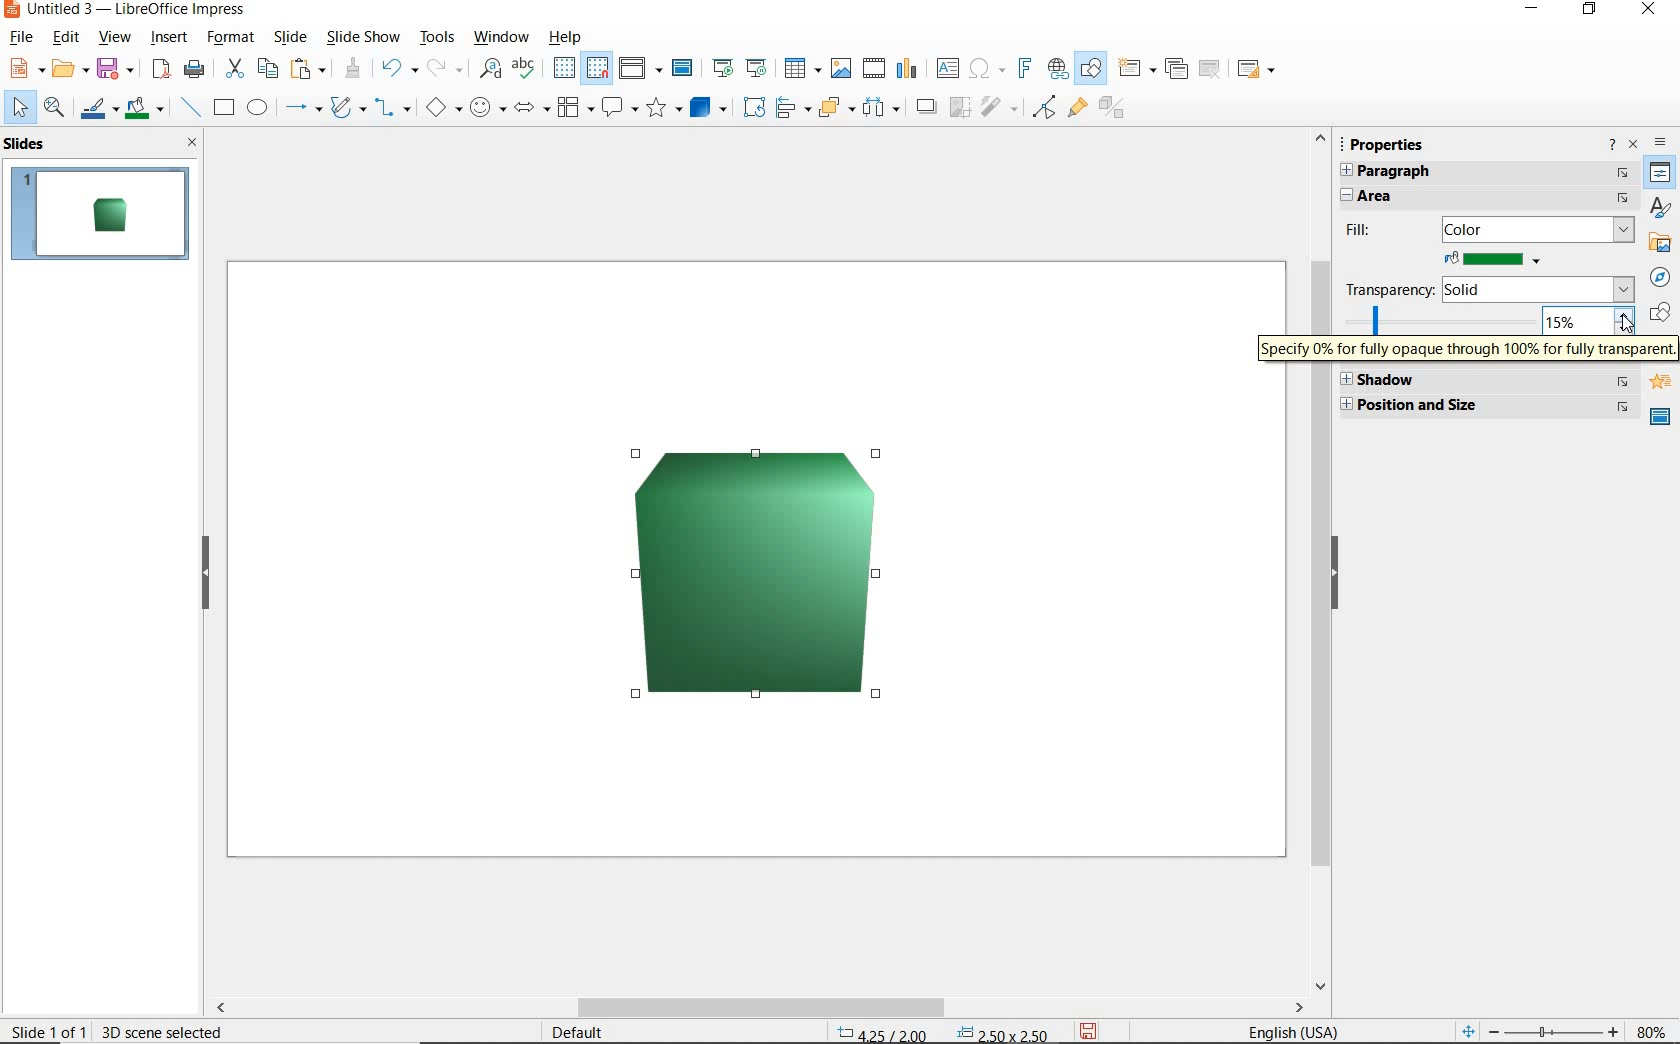 Image resolution: width=1680 pixels, height=1044 pixels. Describe the element at coordinates (771, 570) in the screenshot. I see `BRIGHTNESS INCREASED BY 15%` at that location.